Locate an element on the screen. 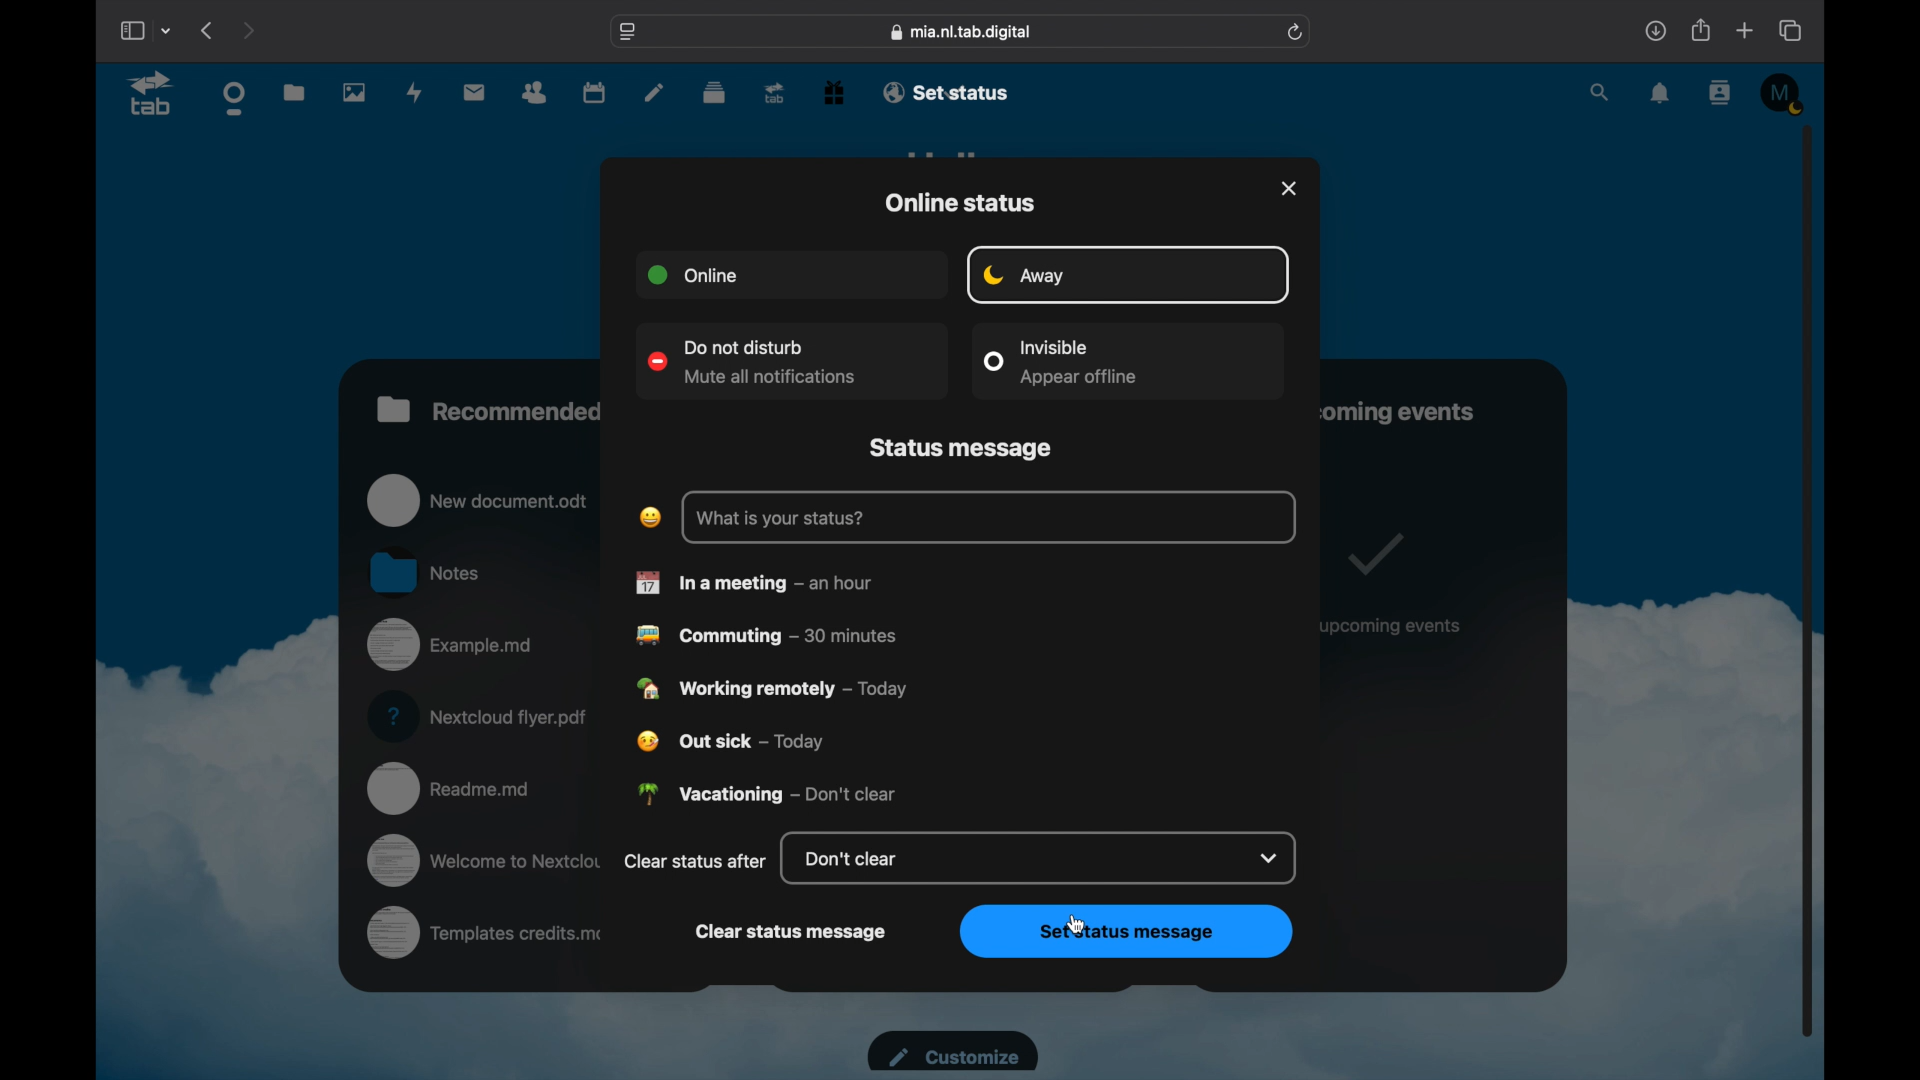 Image resolution: width=1920 pixels, height=1080 pixels. tab group picker is located at coordinates (167, 30).